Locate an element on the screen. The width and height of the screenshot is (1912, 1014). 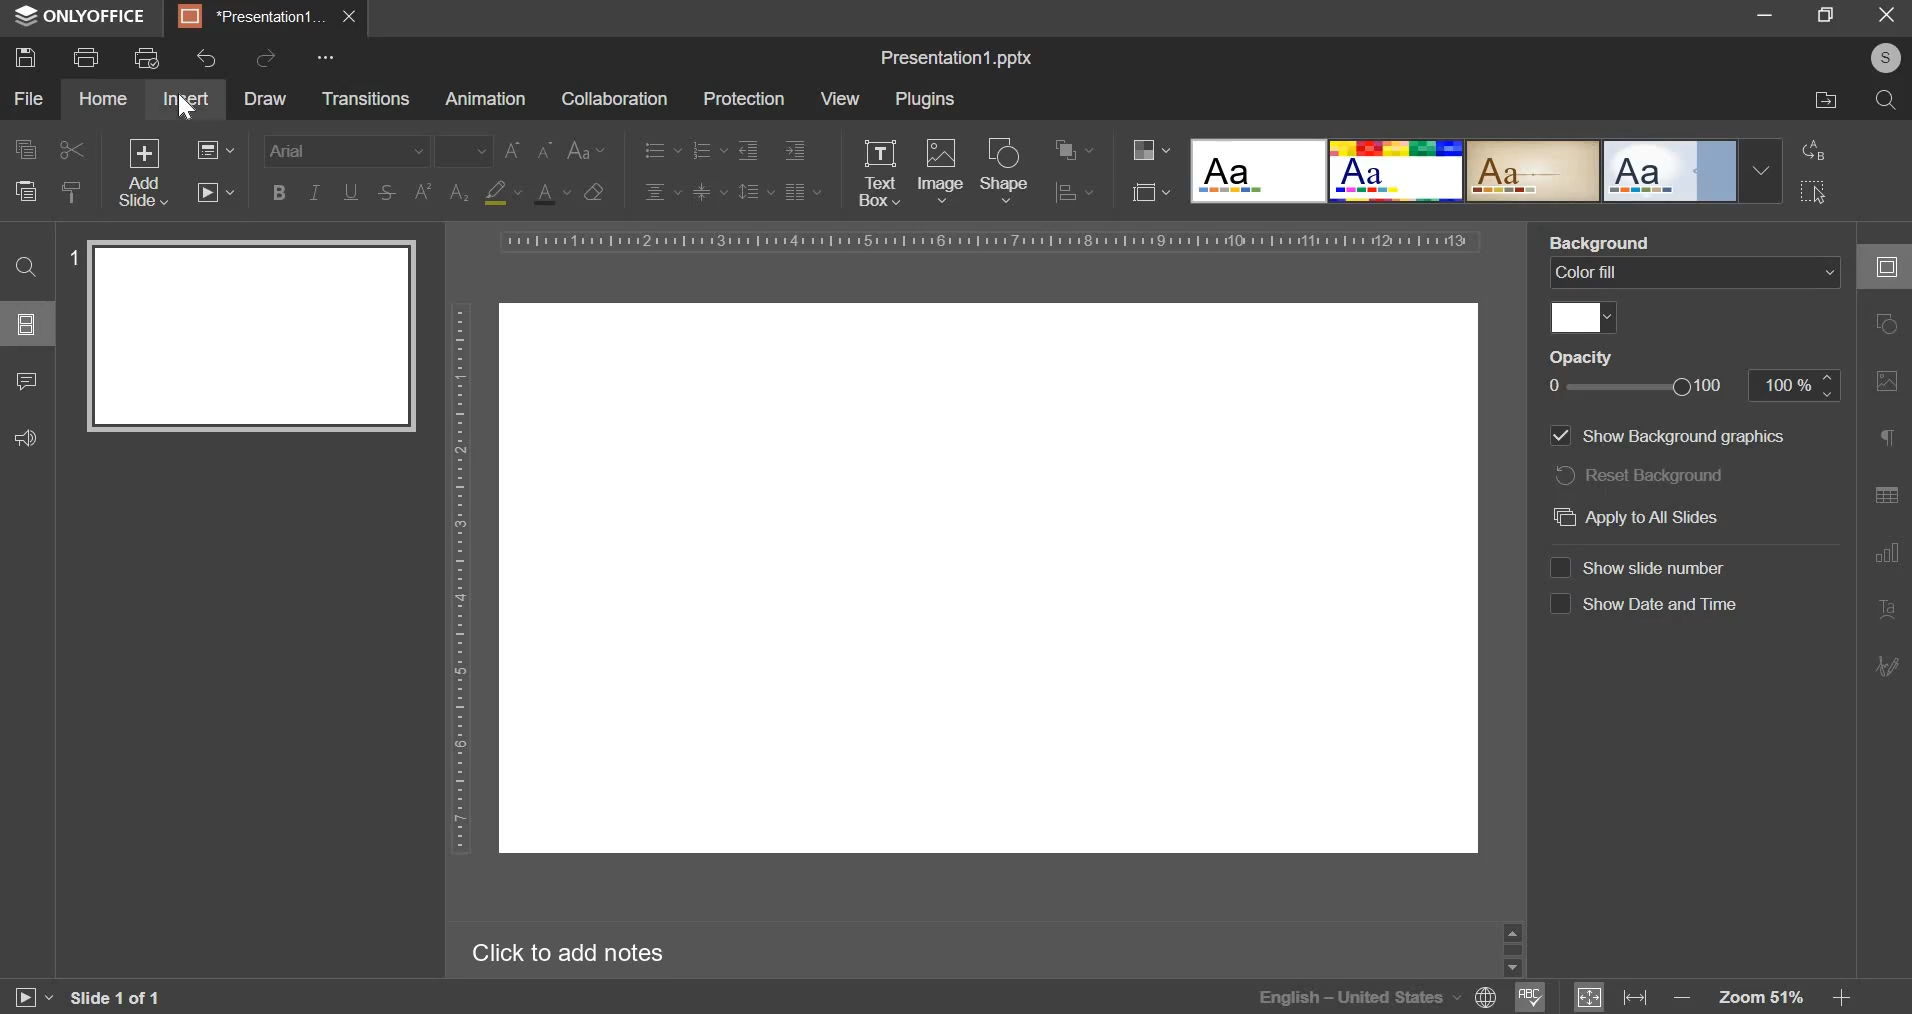
superscript is located at coordinates (421, 194).